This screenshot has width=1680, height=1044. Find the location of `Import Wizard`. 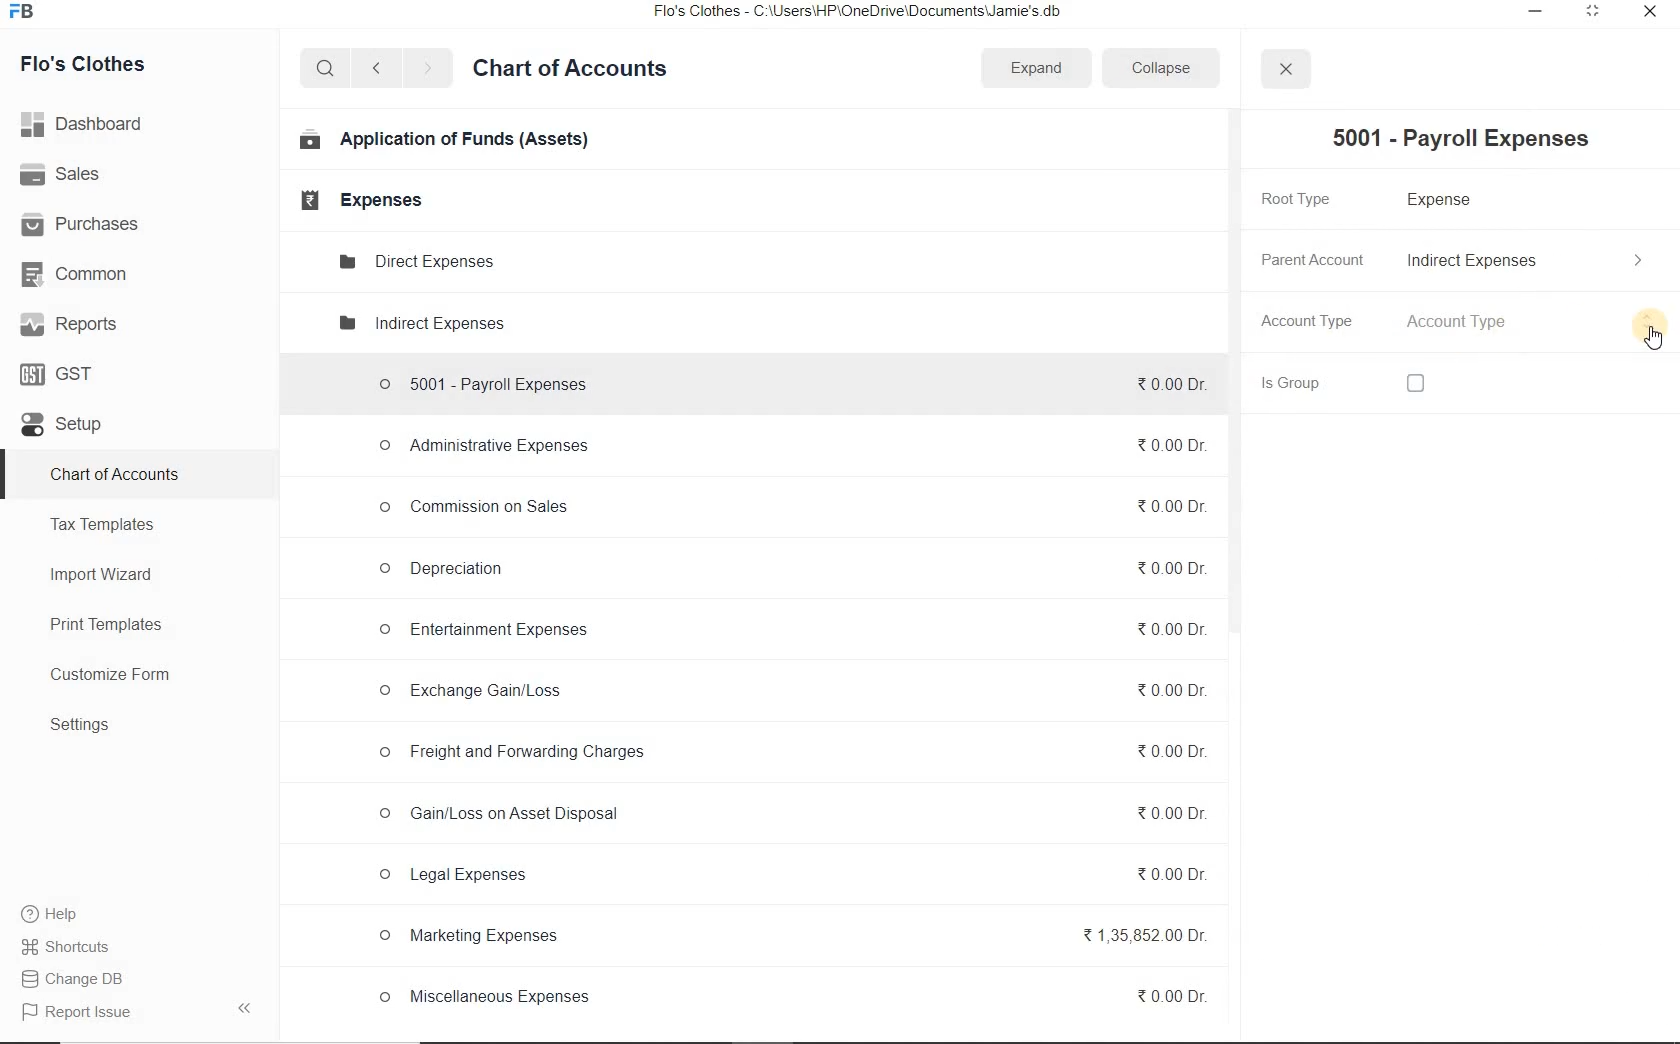

Import Wizard is located at coordinates (103, 574).